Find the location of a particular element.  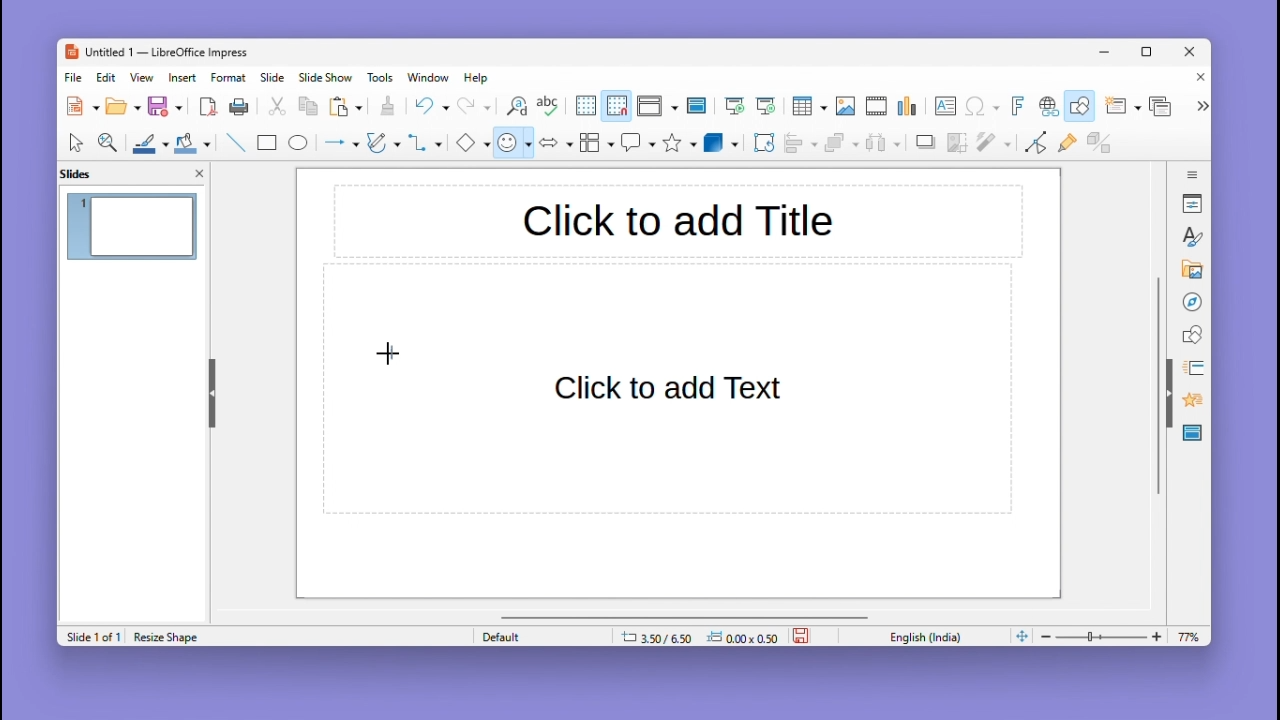

Gallery is located at coordinates (1189, 270).